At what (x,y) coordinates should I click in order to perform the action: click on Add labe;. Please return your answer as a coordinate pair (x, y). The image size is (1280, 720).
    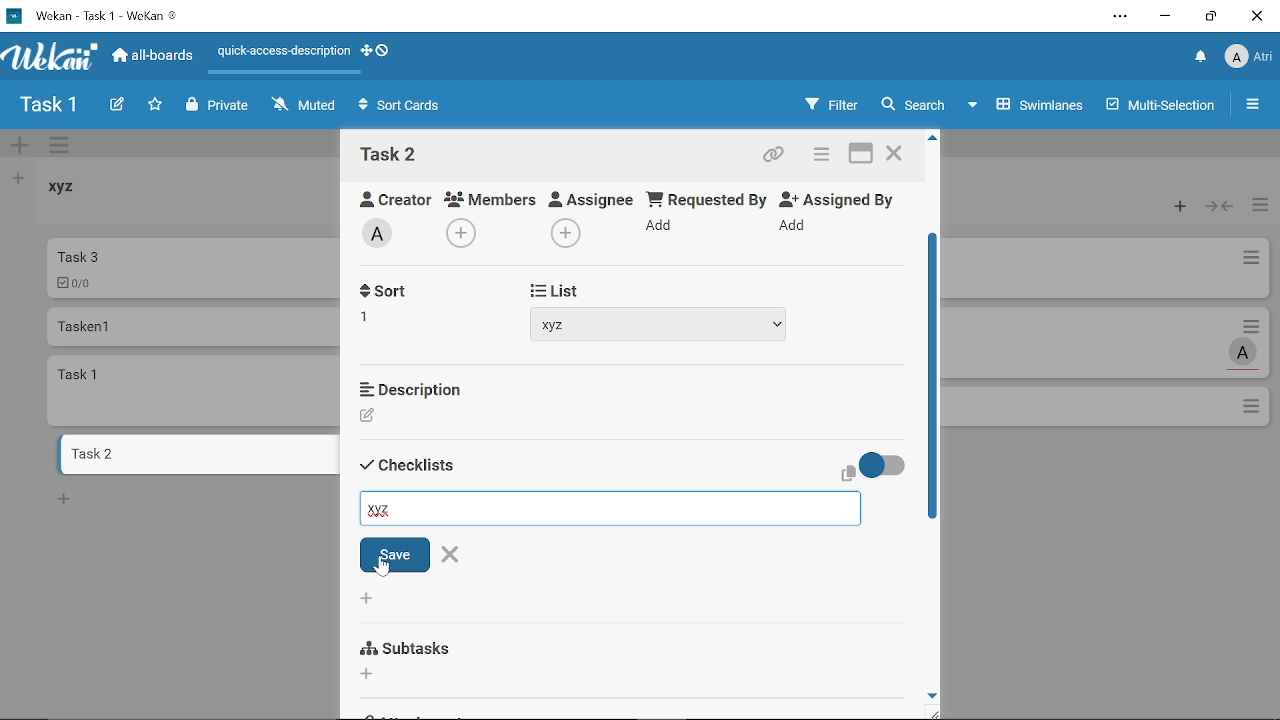
    Looking at the image, I should click on (384, 236).